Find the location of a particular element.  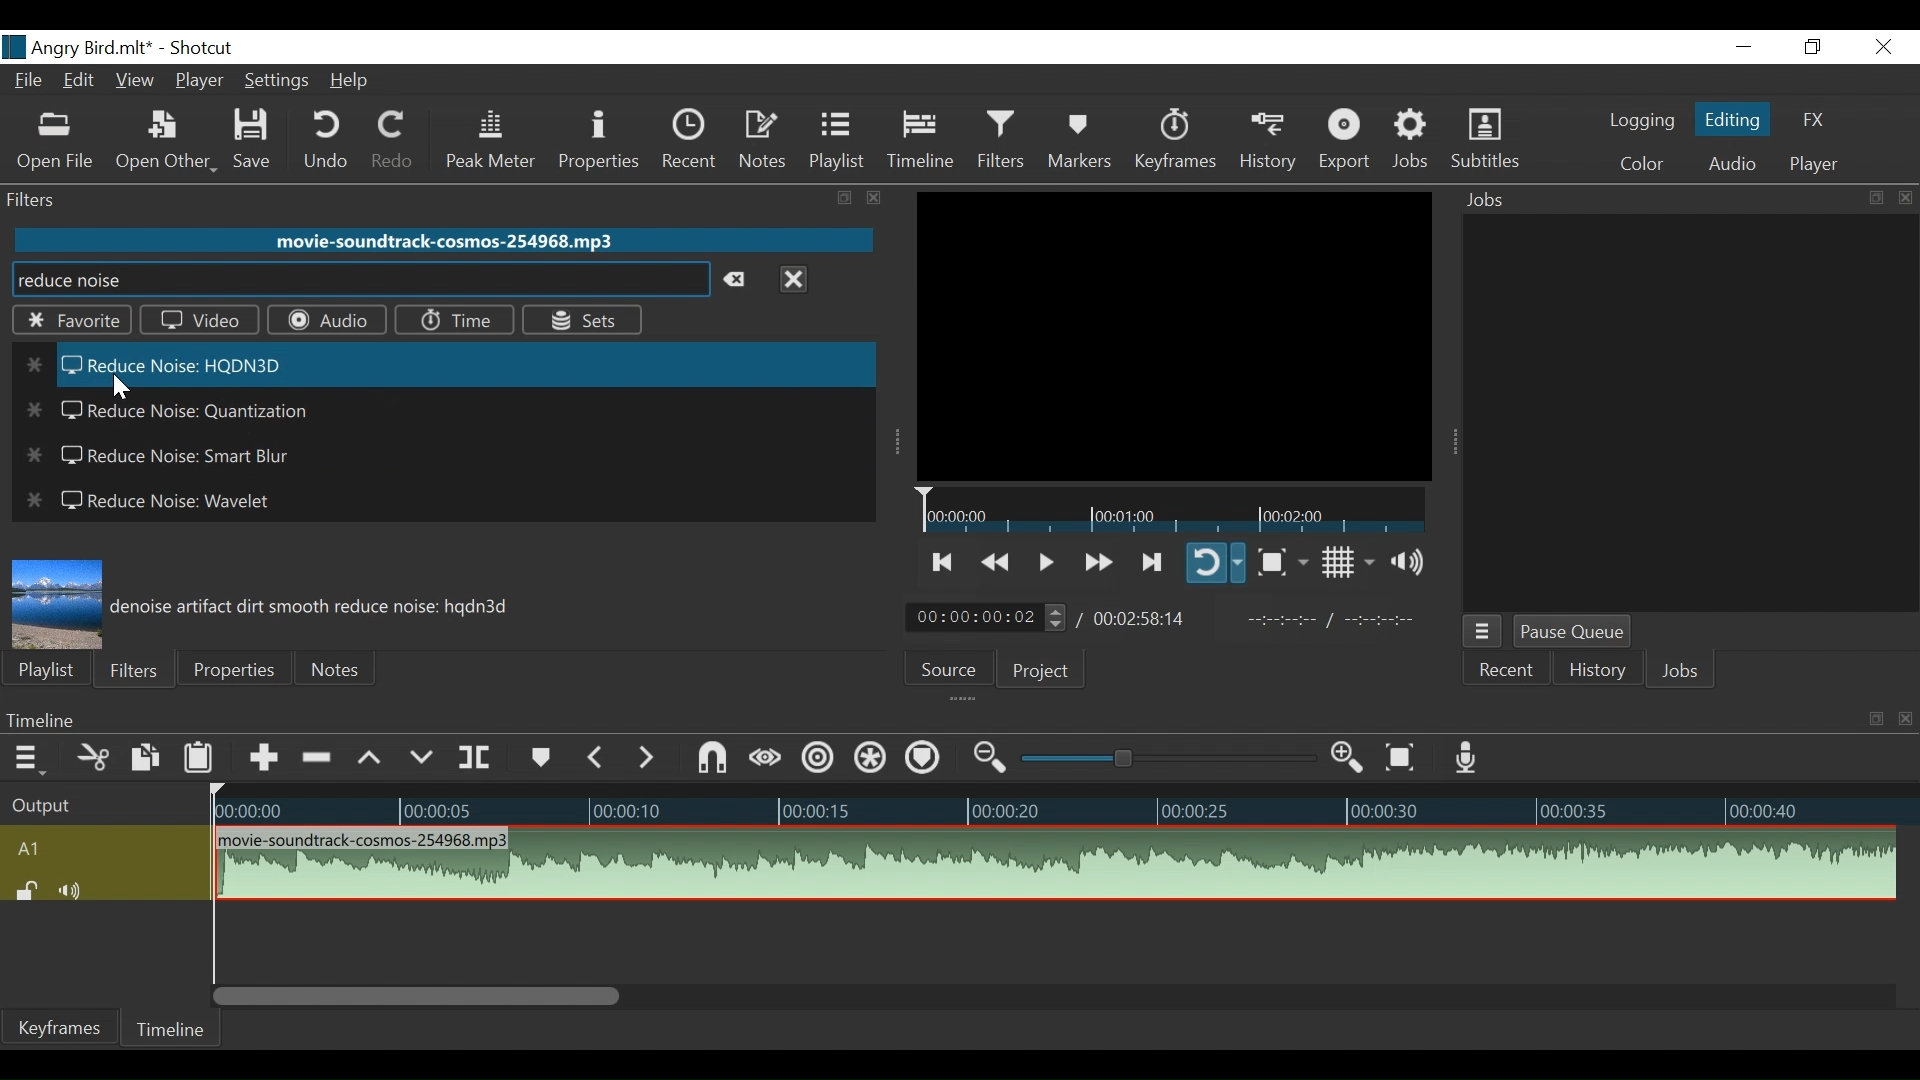

close is located at coordinates (1902, 197).